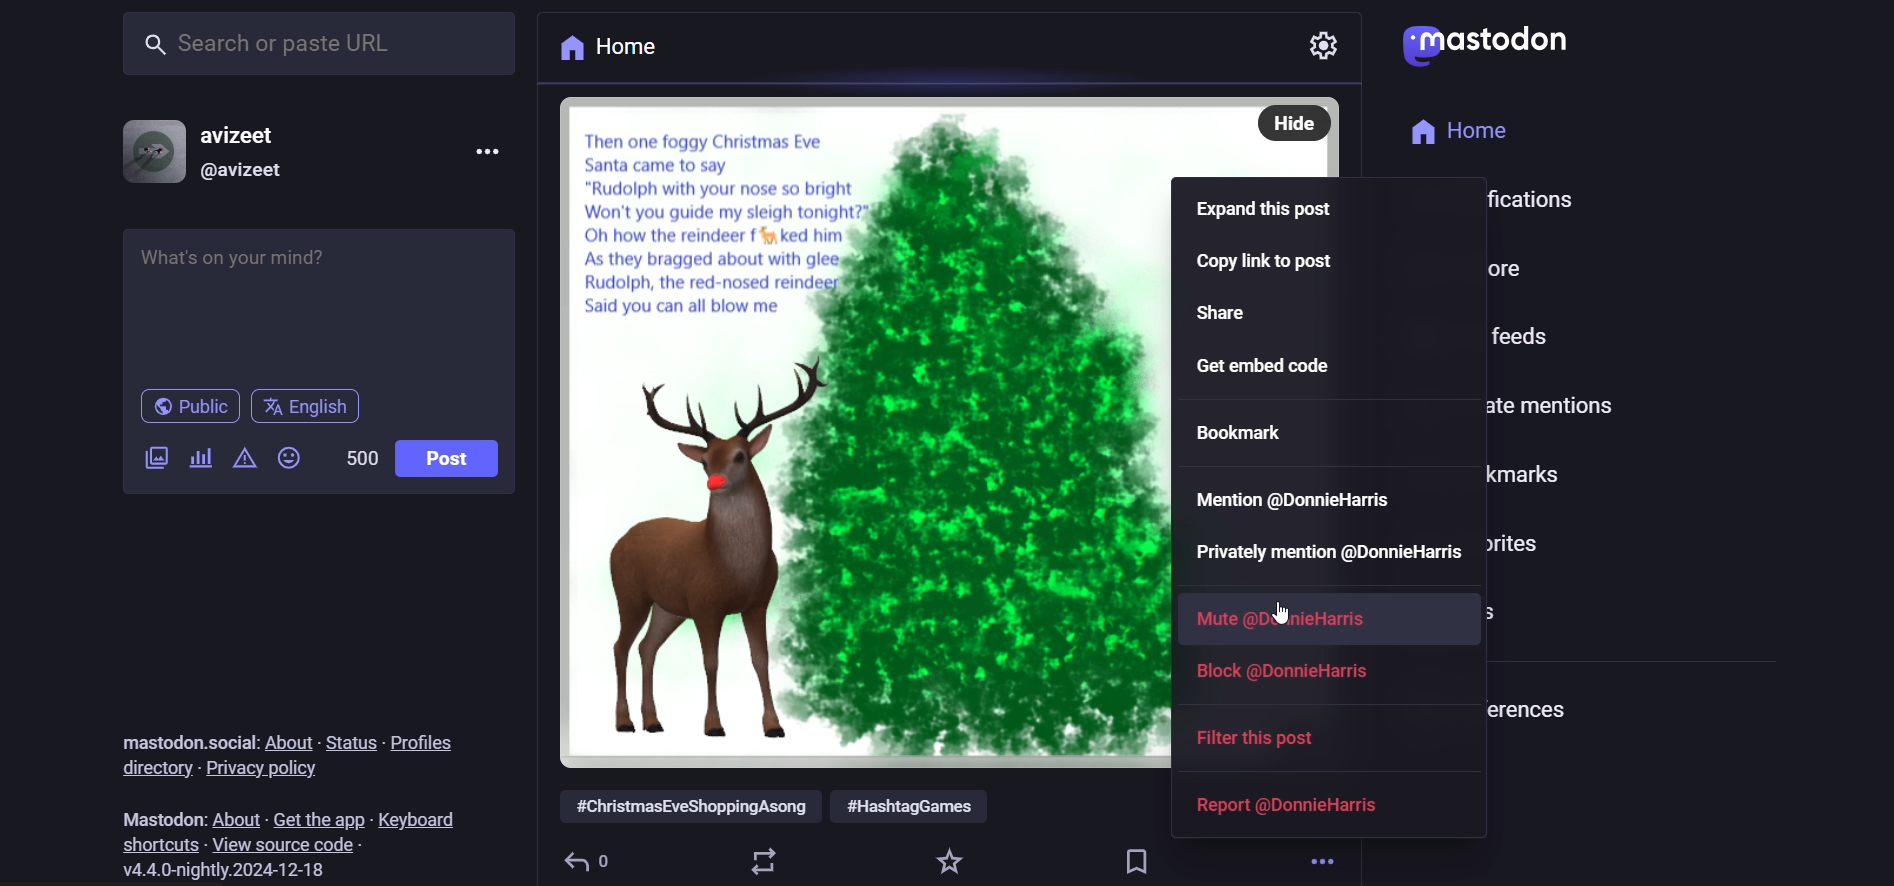 This screenshot has width=1894, height=886. Describe the element at coordinates (157, 844) in the screenshot. I see `shortcut` at that location.